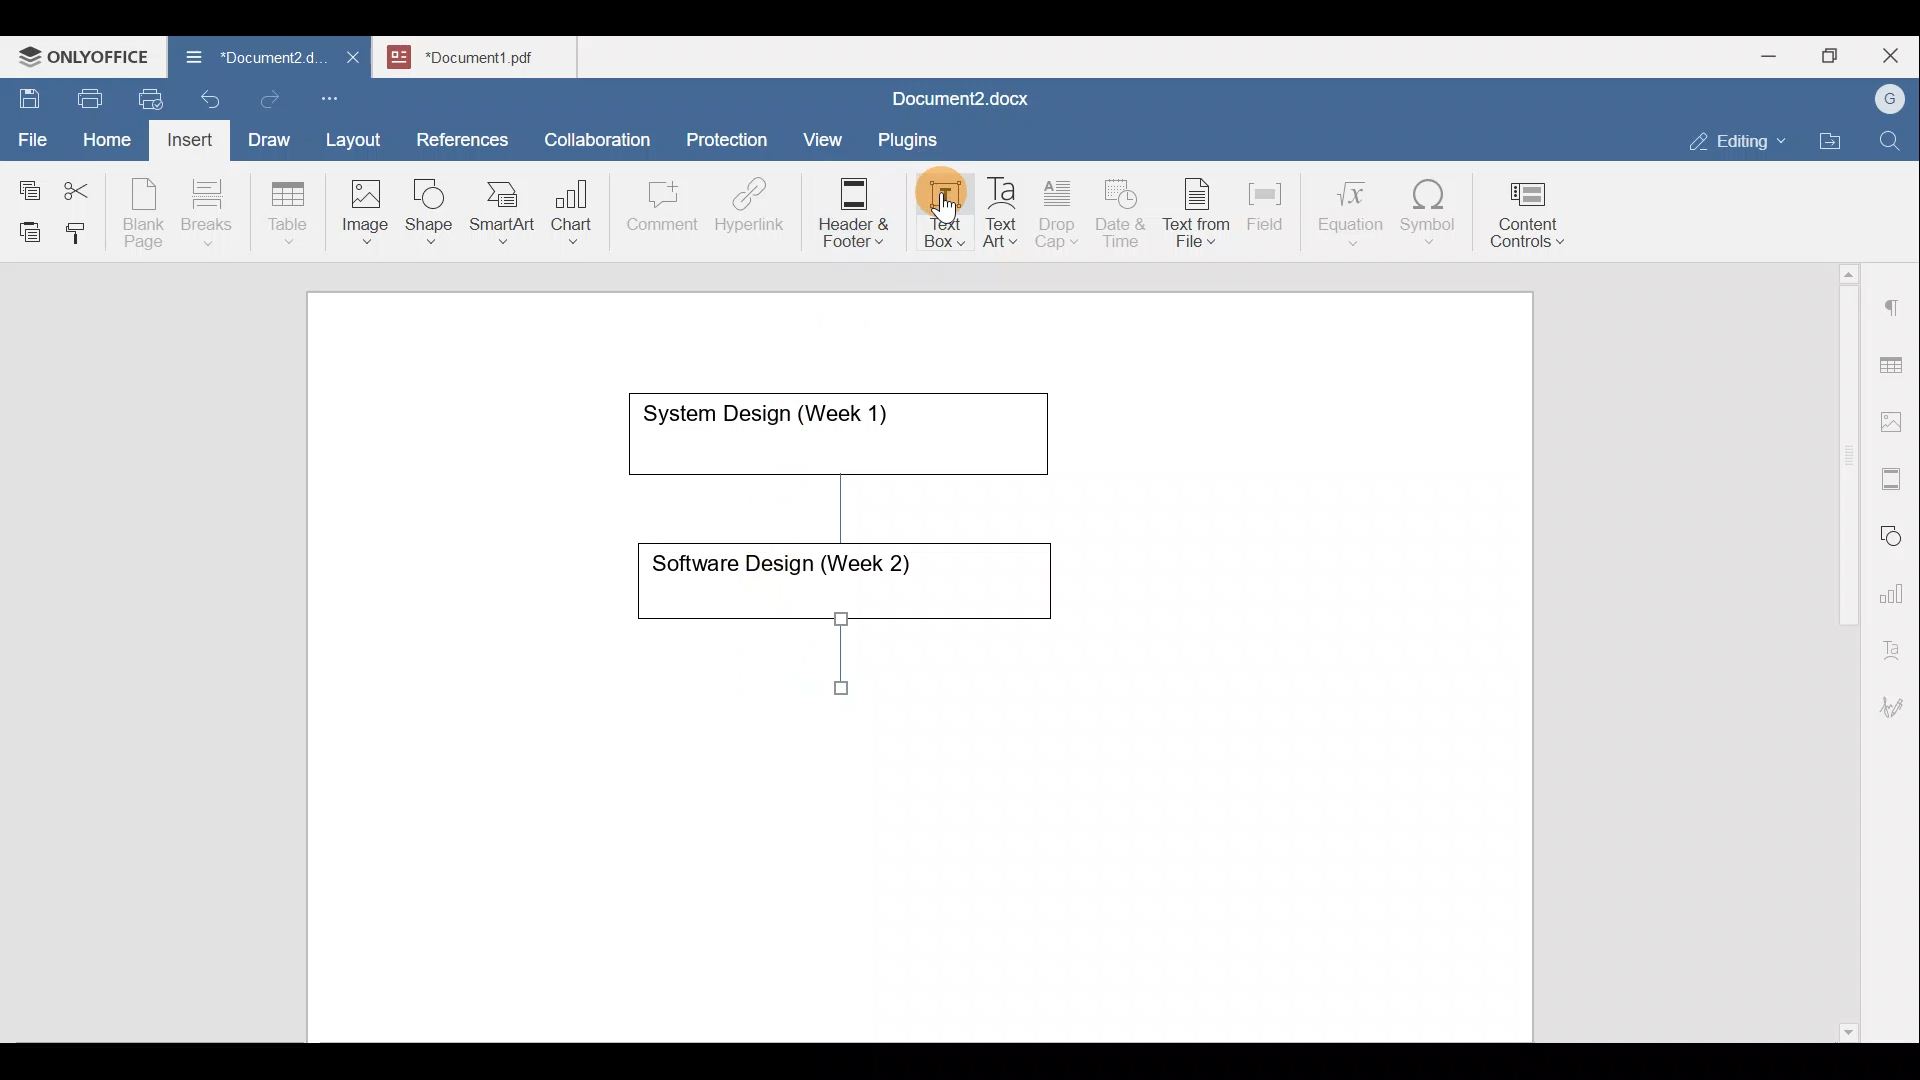  Describe the element at coordinates (1355, 212) in the screenshot. I see `Equation` at that location.